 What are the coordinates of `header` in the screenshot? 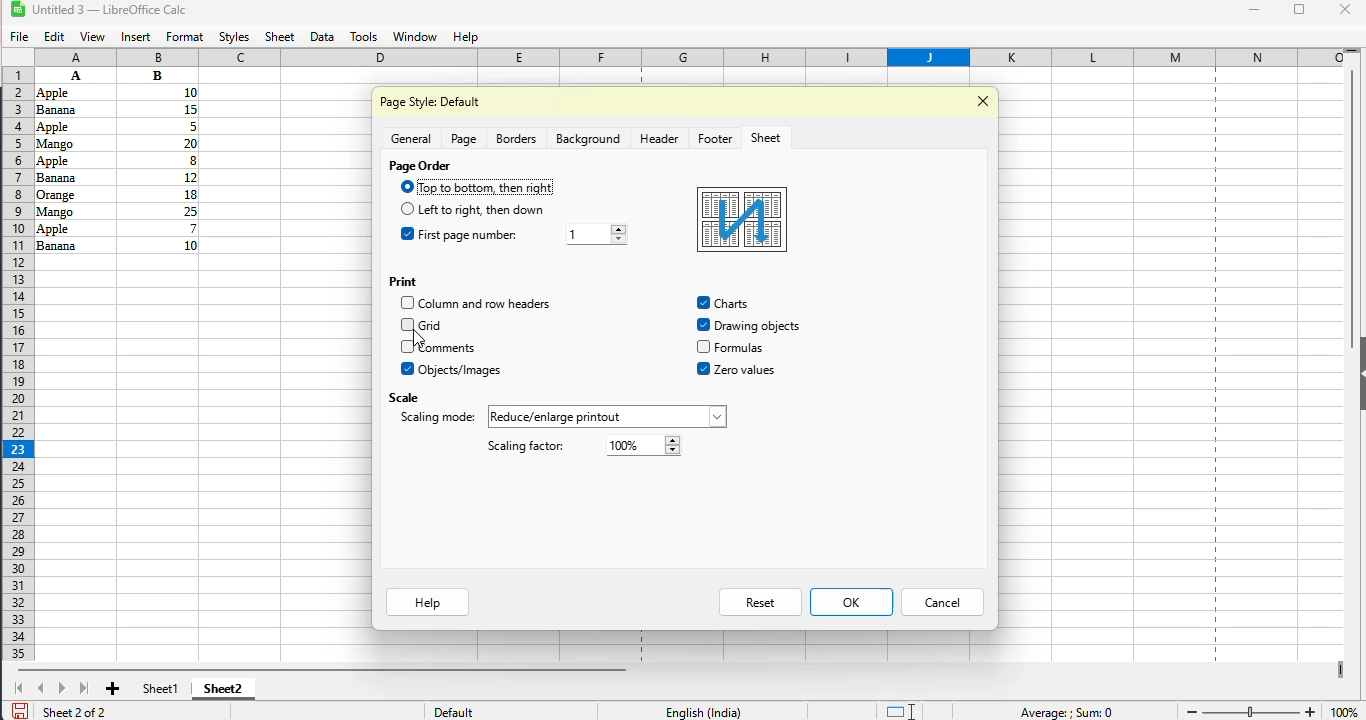 It's located at (659, 138).